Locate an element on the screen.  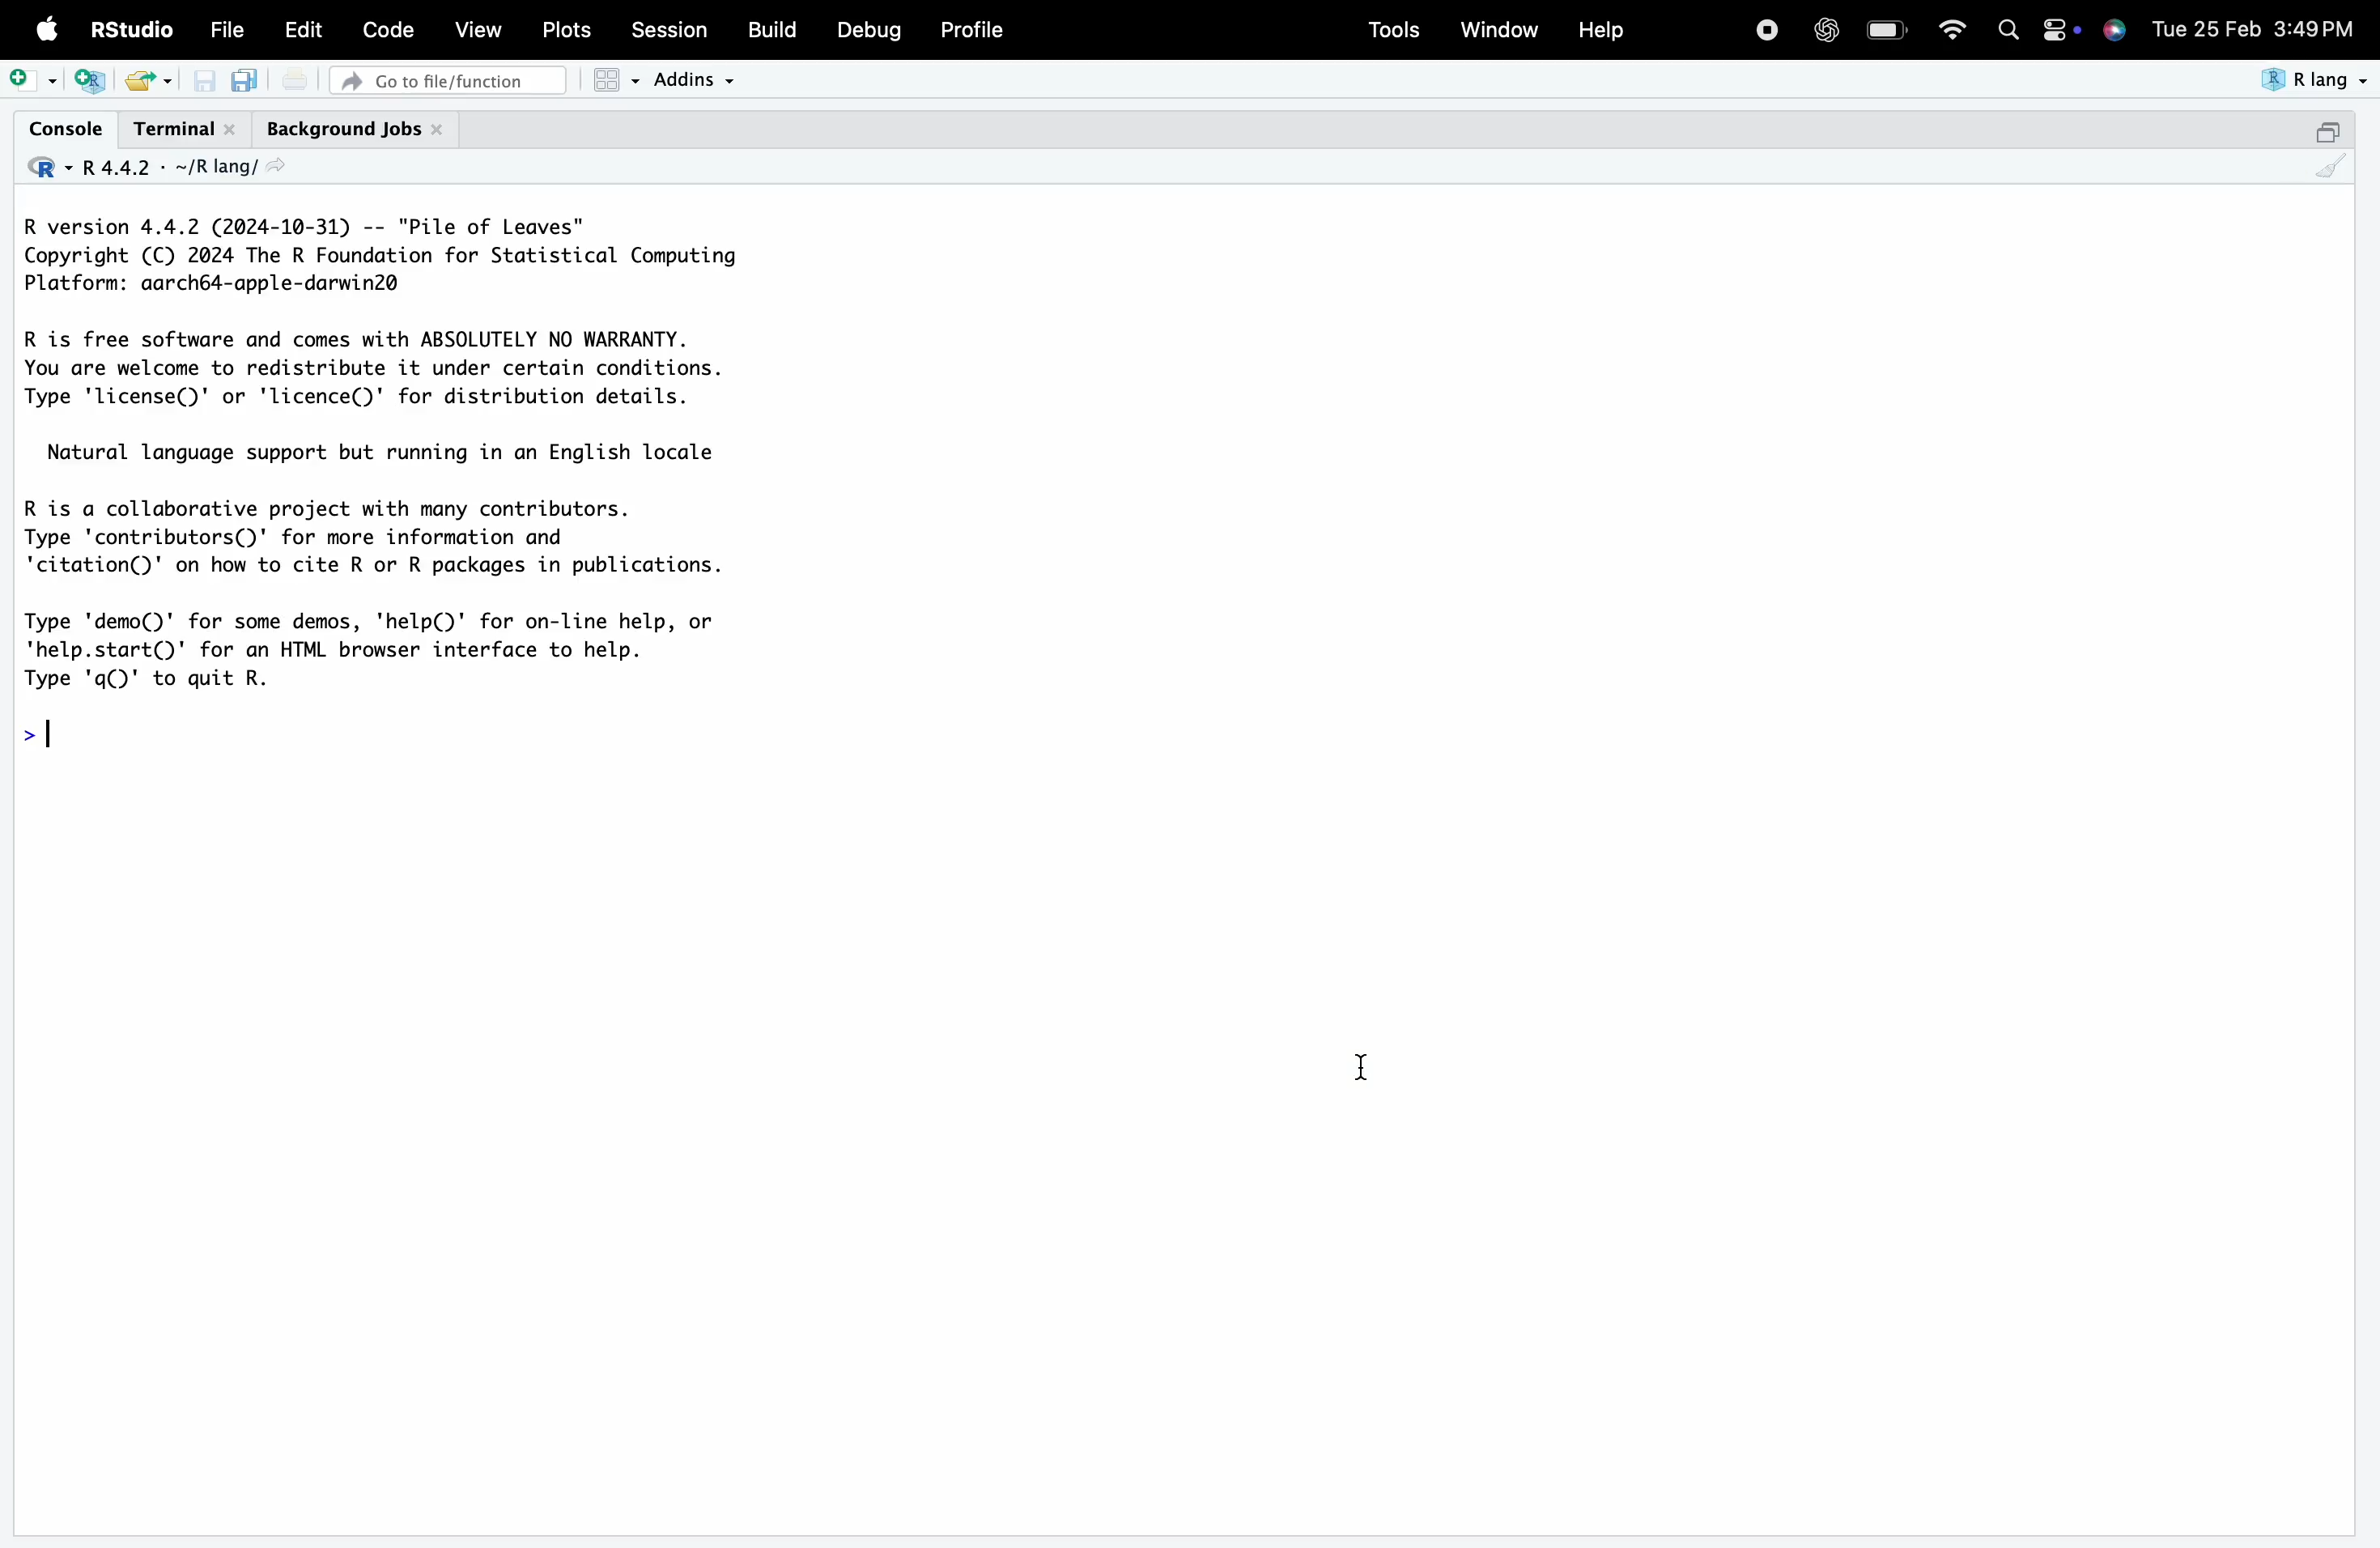
Workspace panes is located at coordinates (615, 80).